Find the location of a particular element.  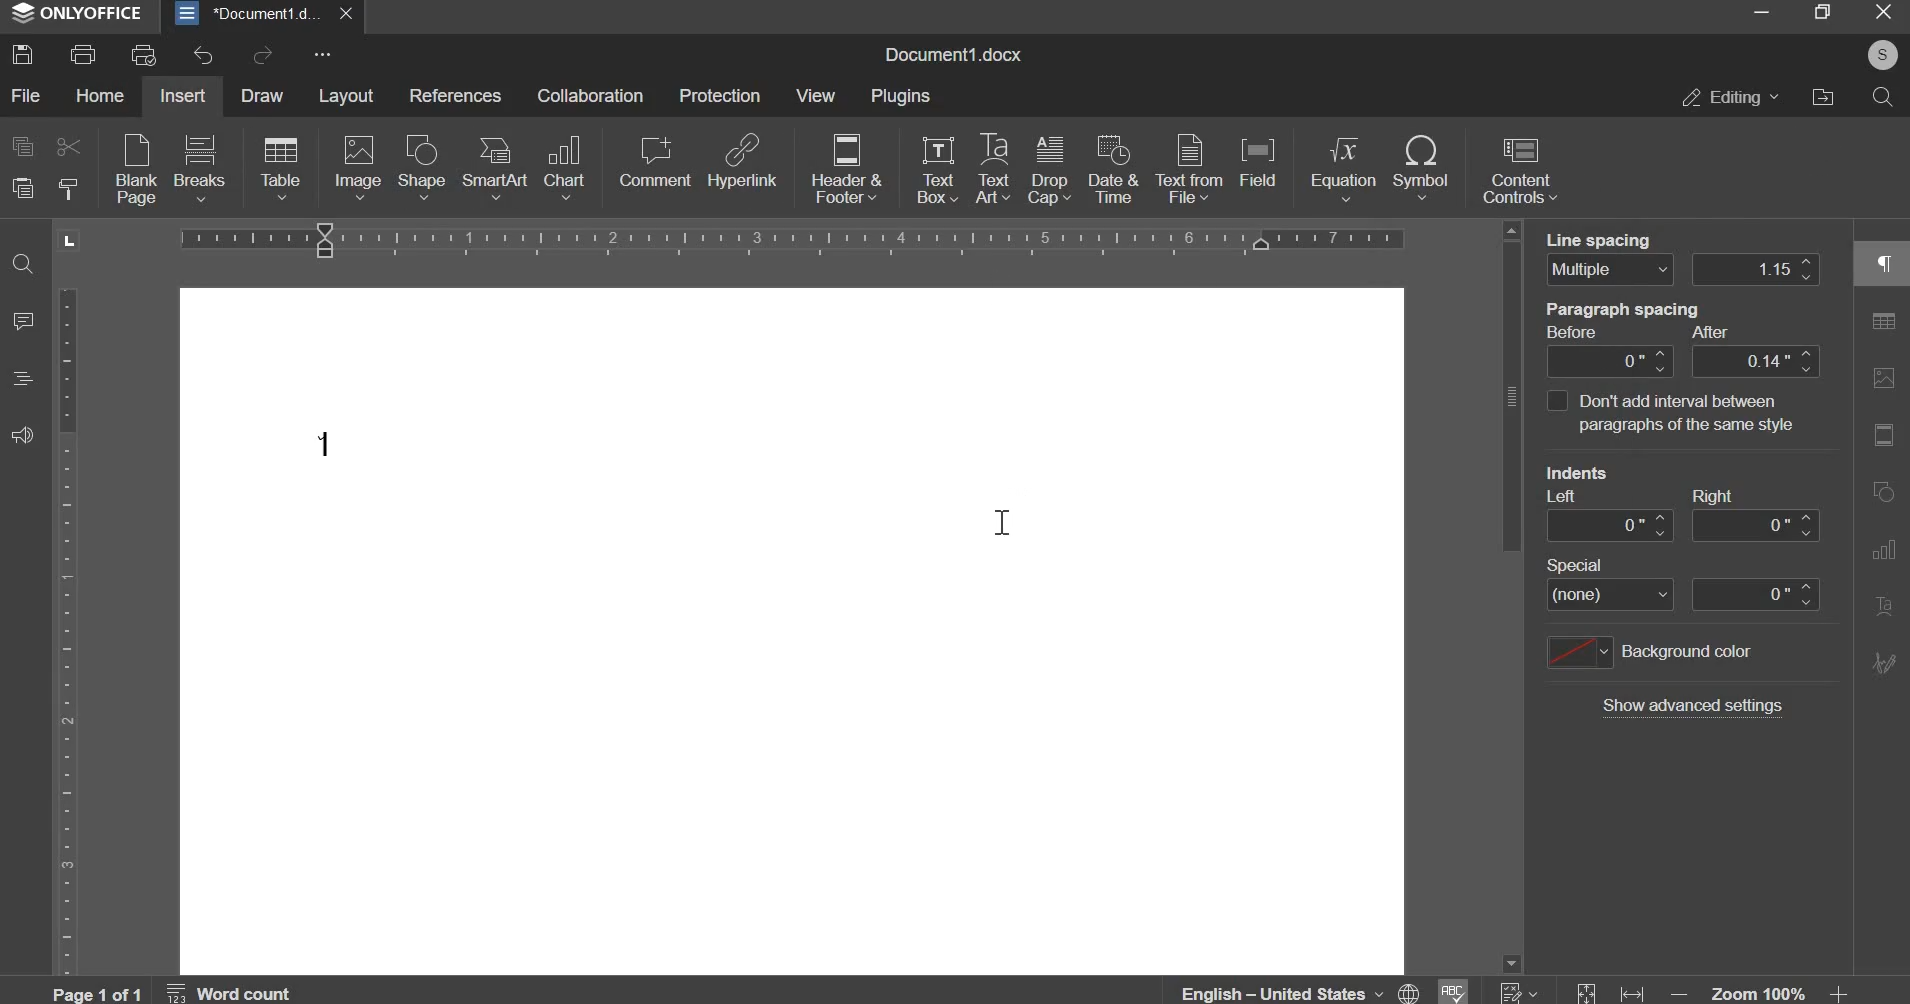

insert is located at coordinates (182, 94).